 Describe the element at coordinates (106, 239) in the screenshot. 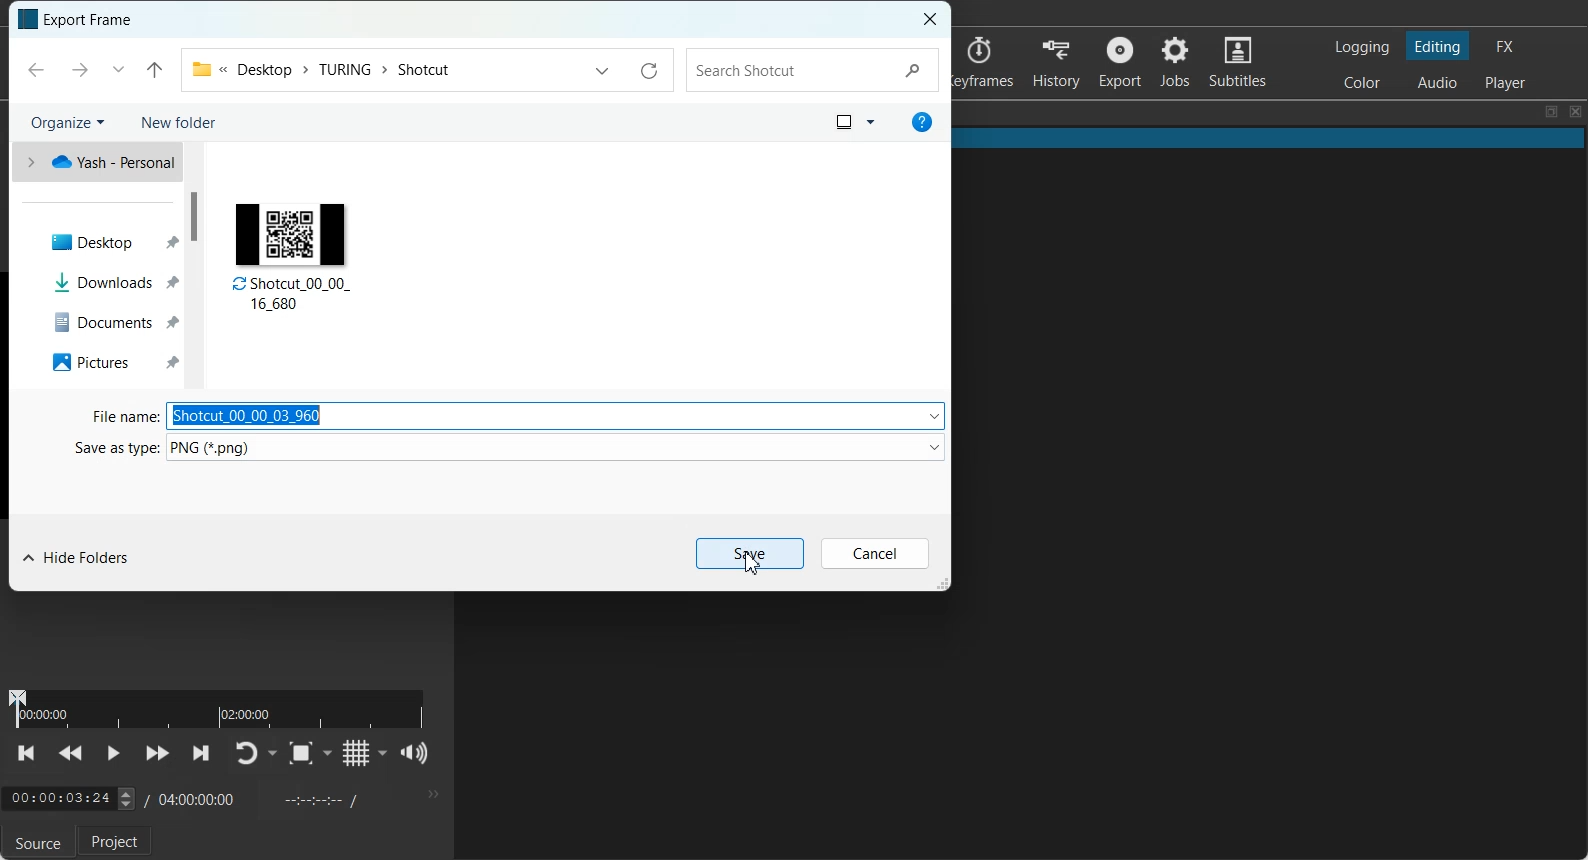

I see `Desktop` at that location.